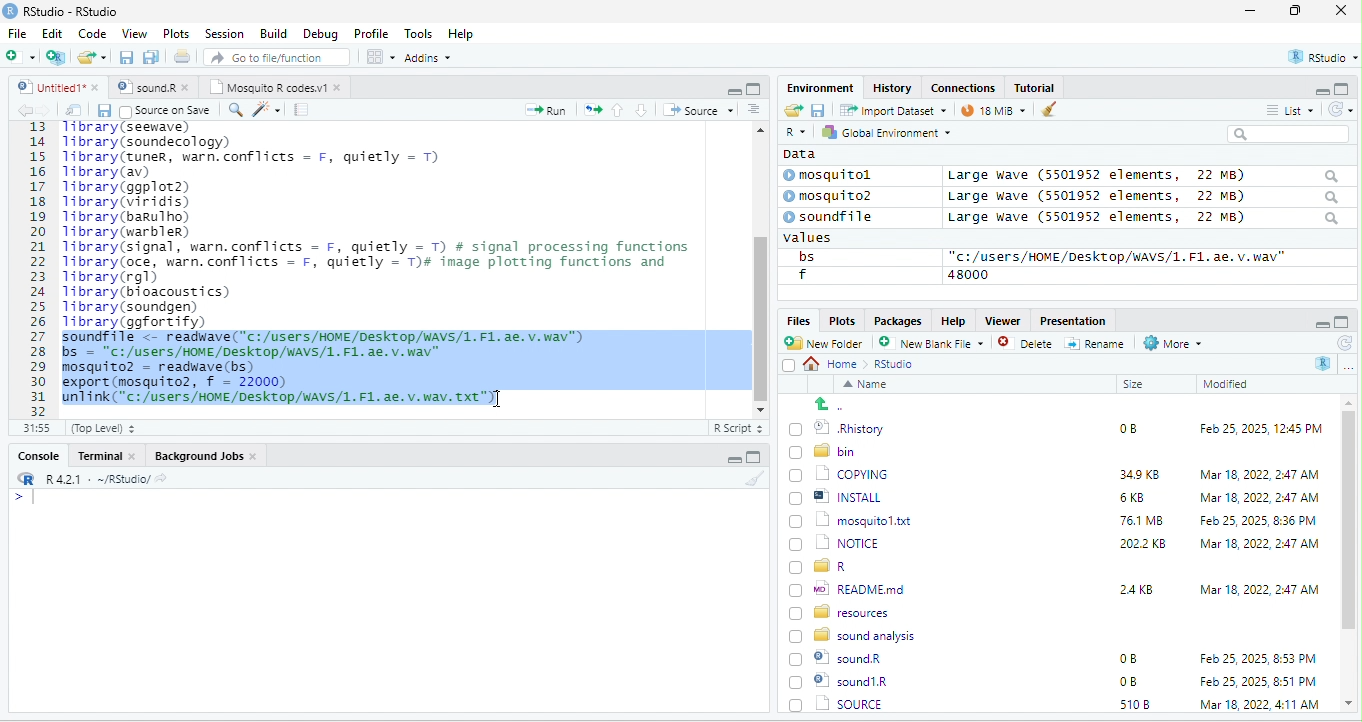  Describe the element at coordinates (837, 216) in the screenshot. I see `© soundfile` at that location.